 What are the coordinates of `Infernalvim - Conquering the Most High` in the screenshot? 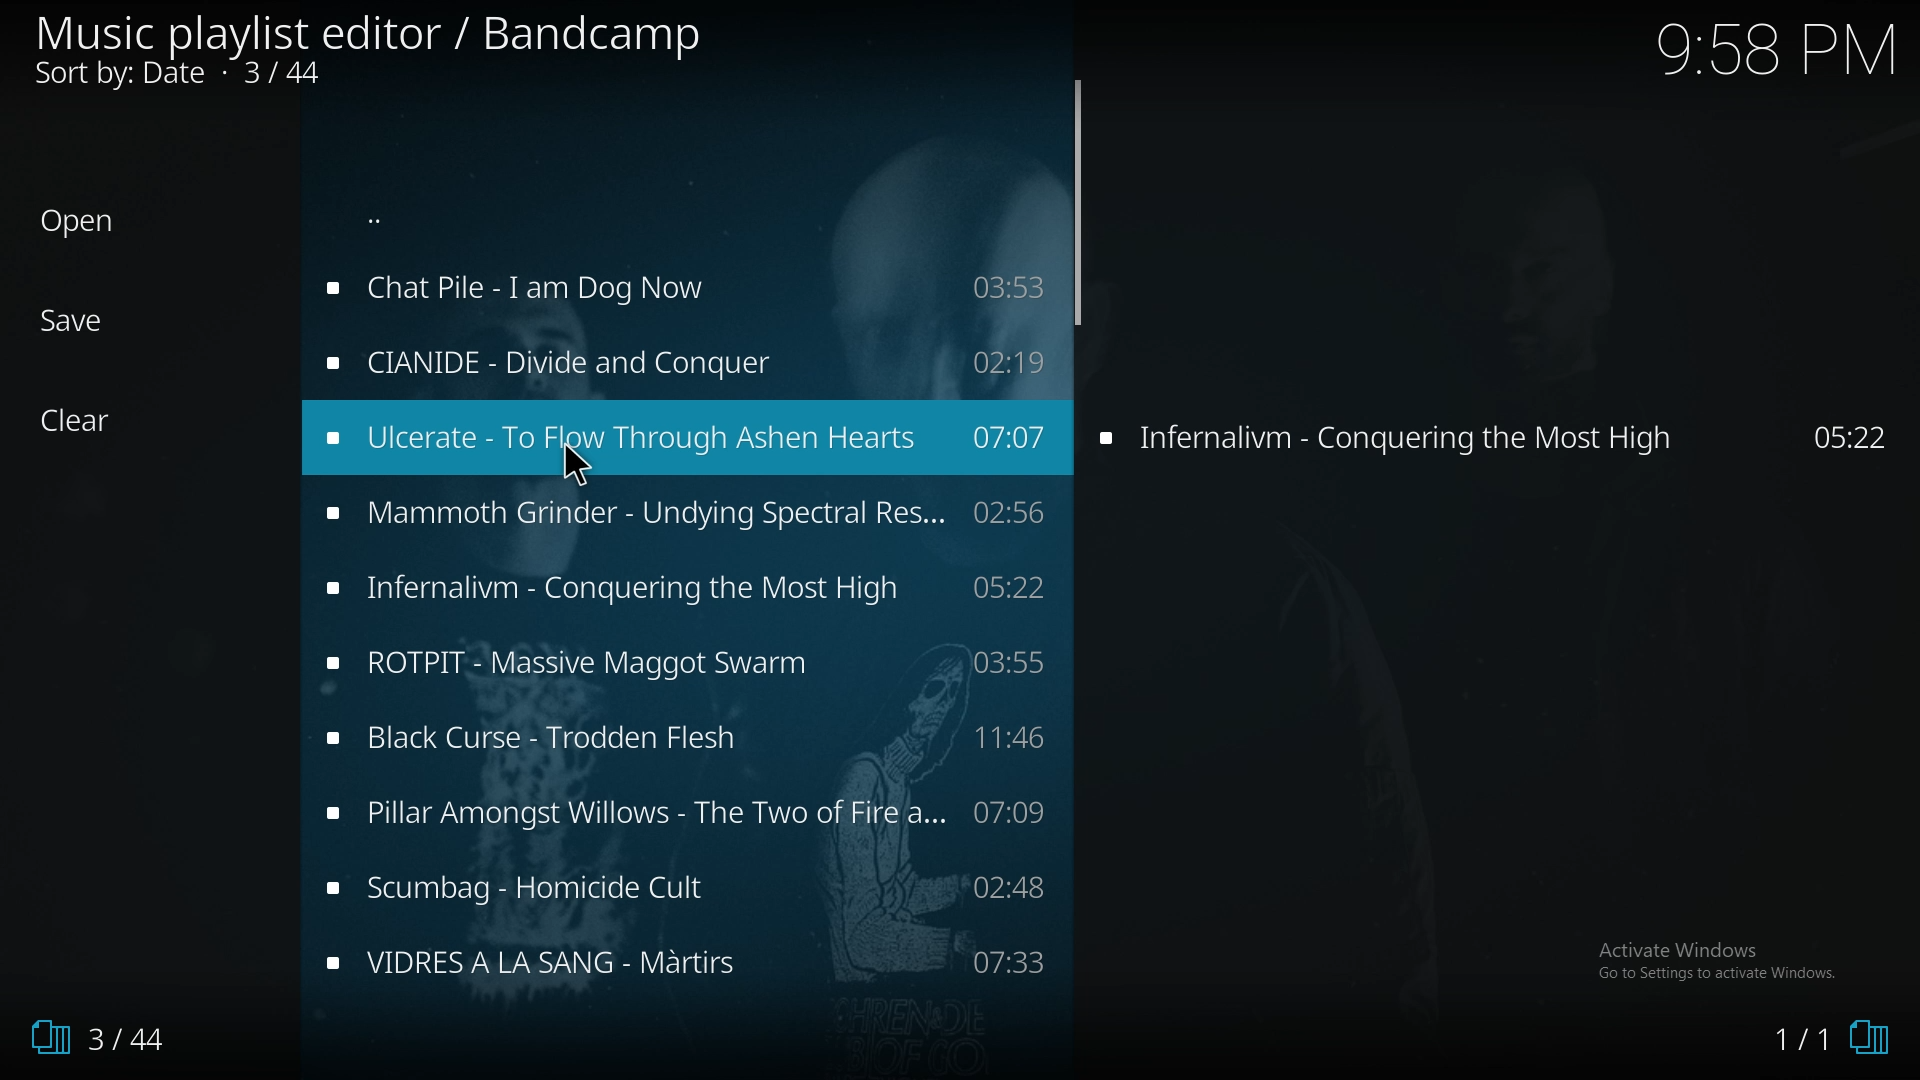 It's located at (1392, 436).